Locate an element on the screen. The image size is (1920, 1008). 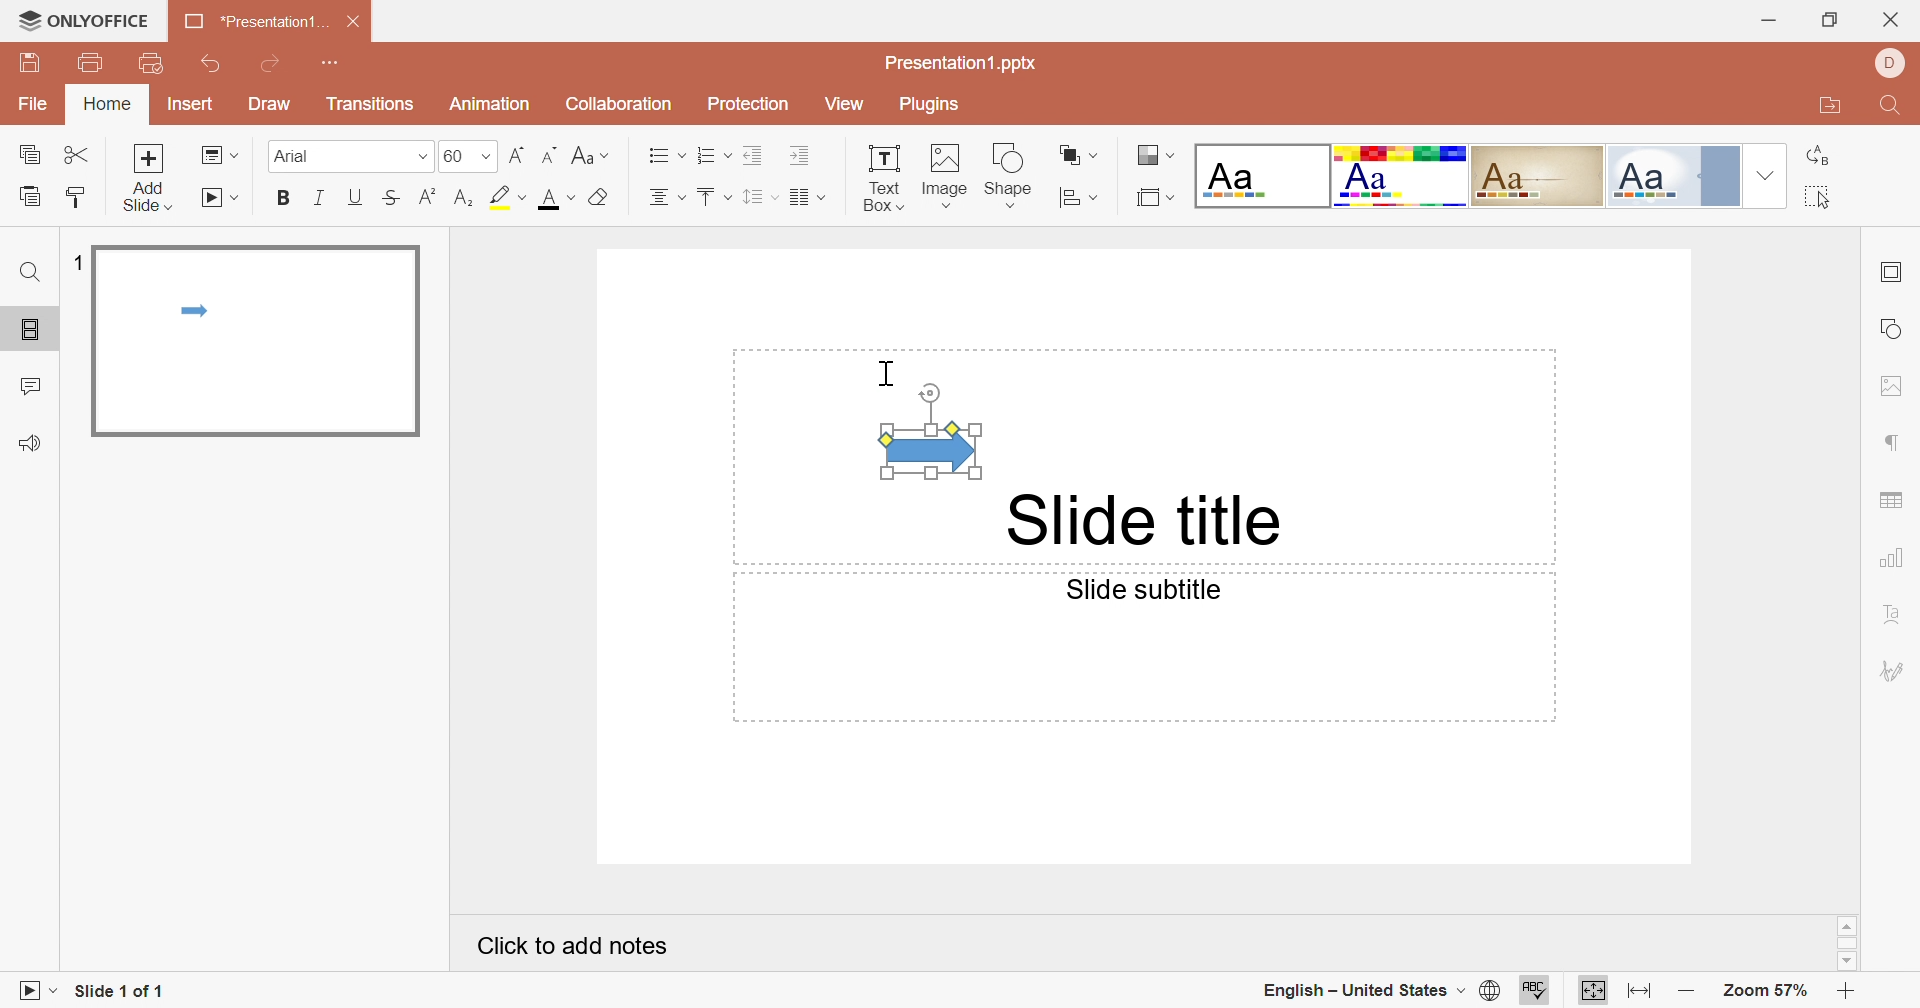
Font is located at coordinates (349, 156).